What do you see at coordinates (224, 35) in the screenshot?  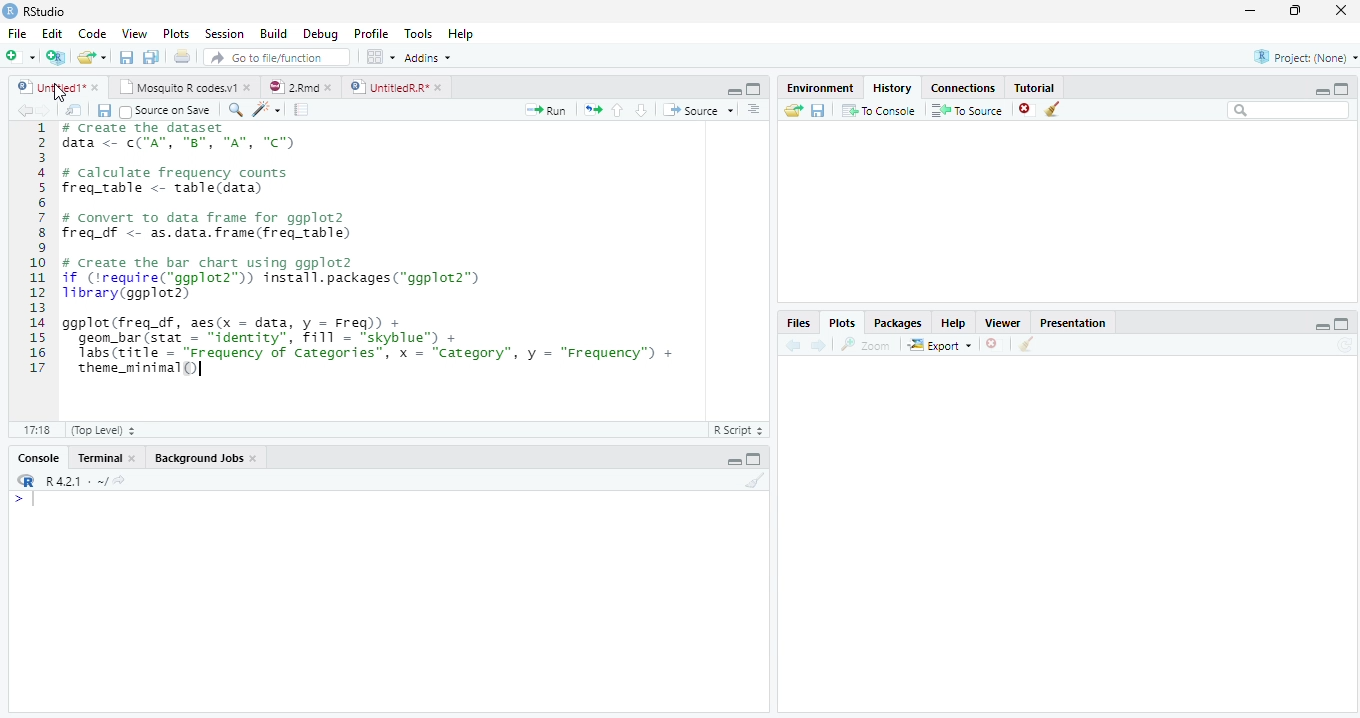 I see `Session` at bounding box center [224, 35].